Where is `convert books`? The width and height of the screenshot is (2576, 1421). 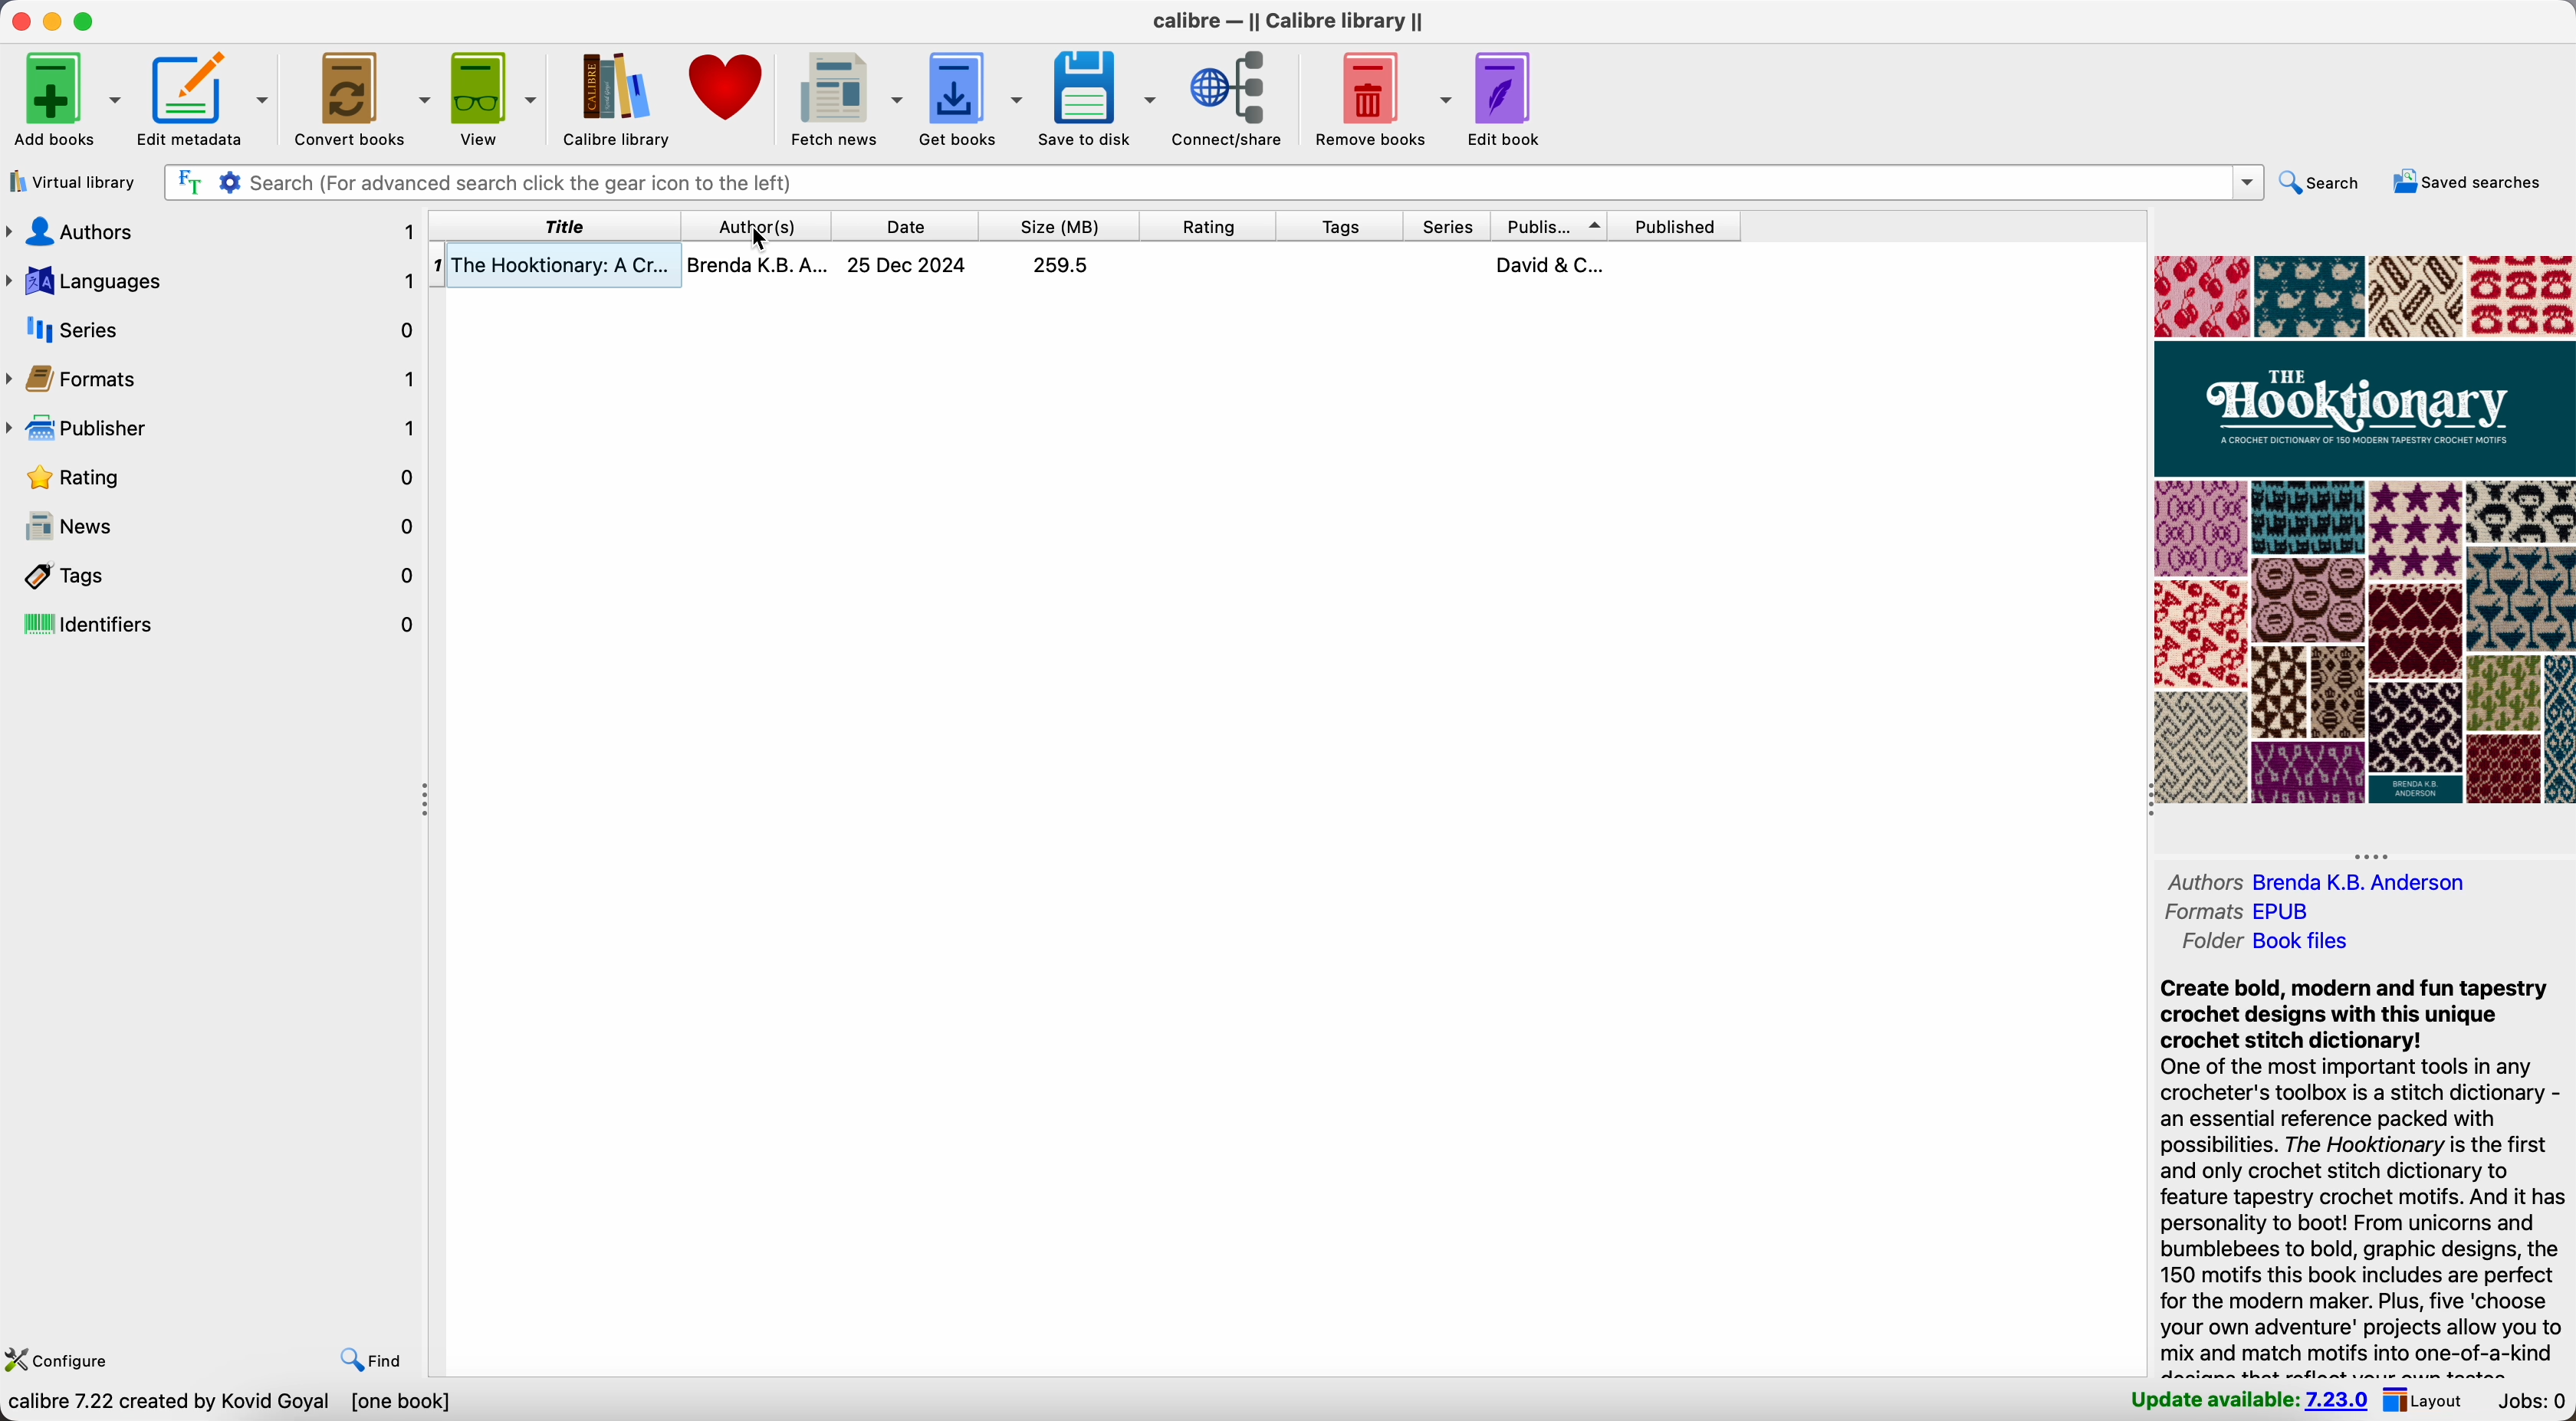
convert books is located at coordinates (359, 96).